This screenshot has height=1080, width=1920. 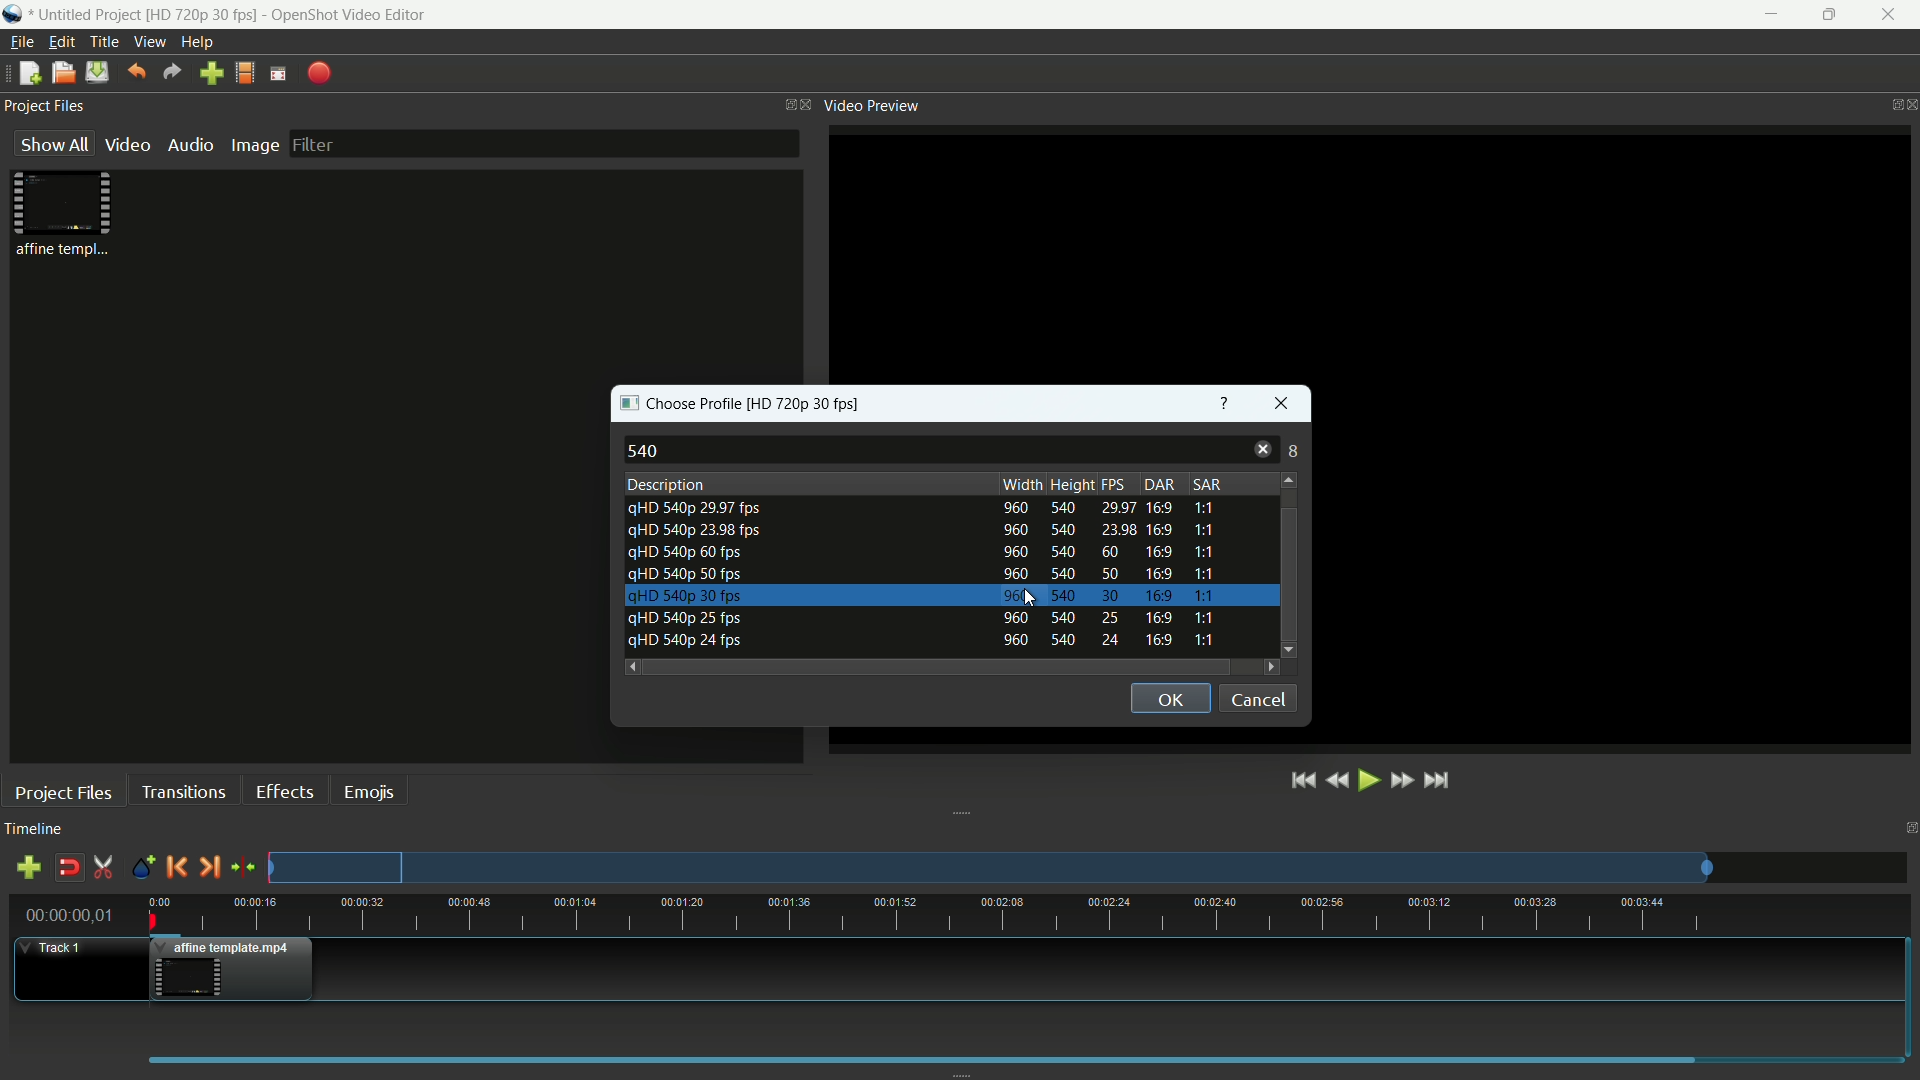 I want to click on video preview, so click(x=872, y=105).